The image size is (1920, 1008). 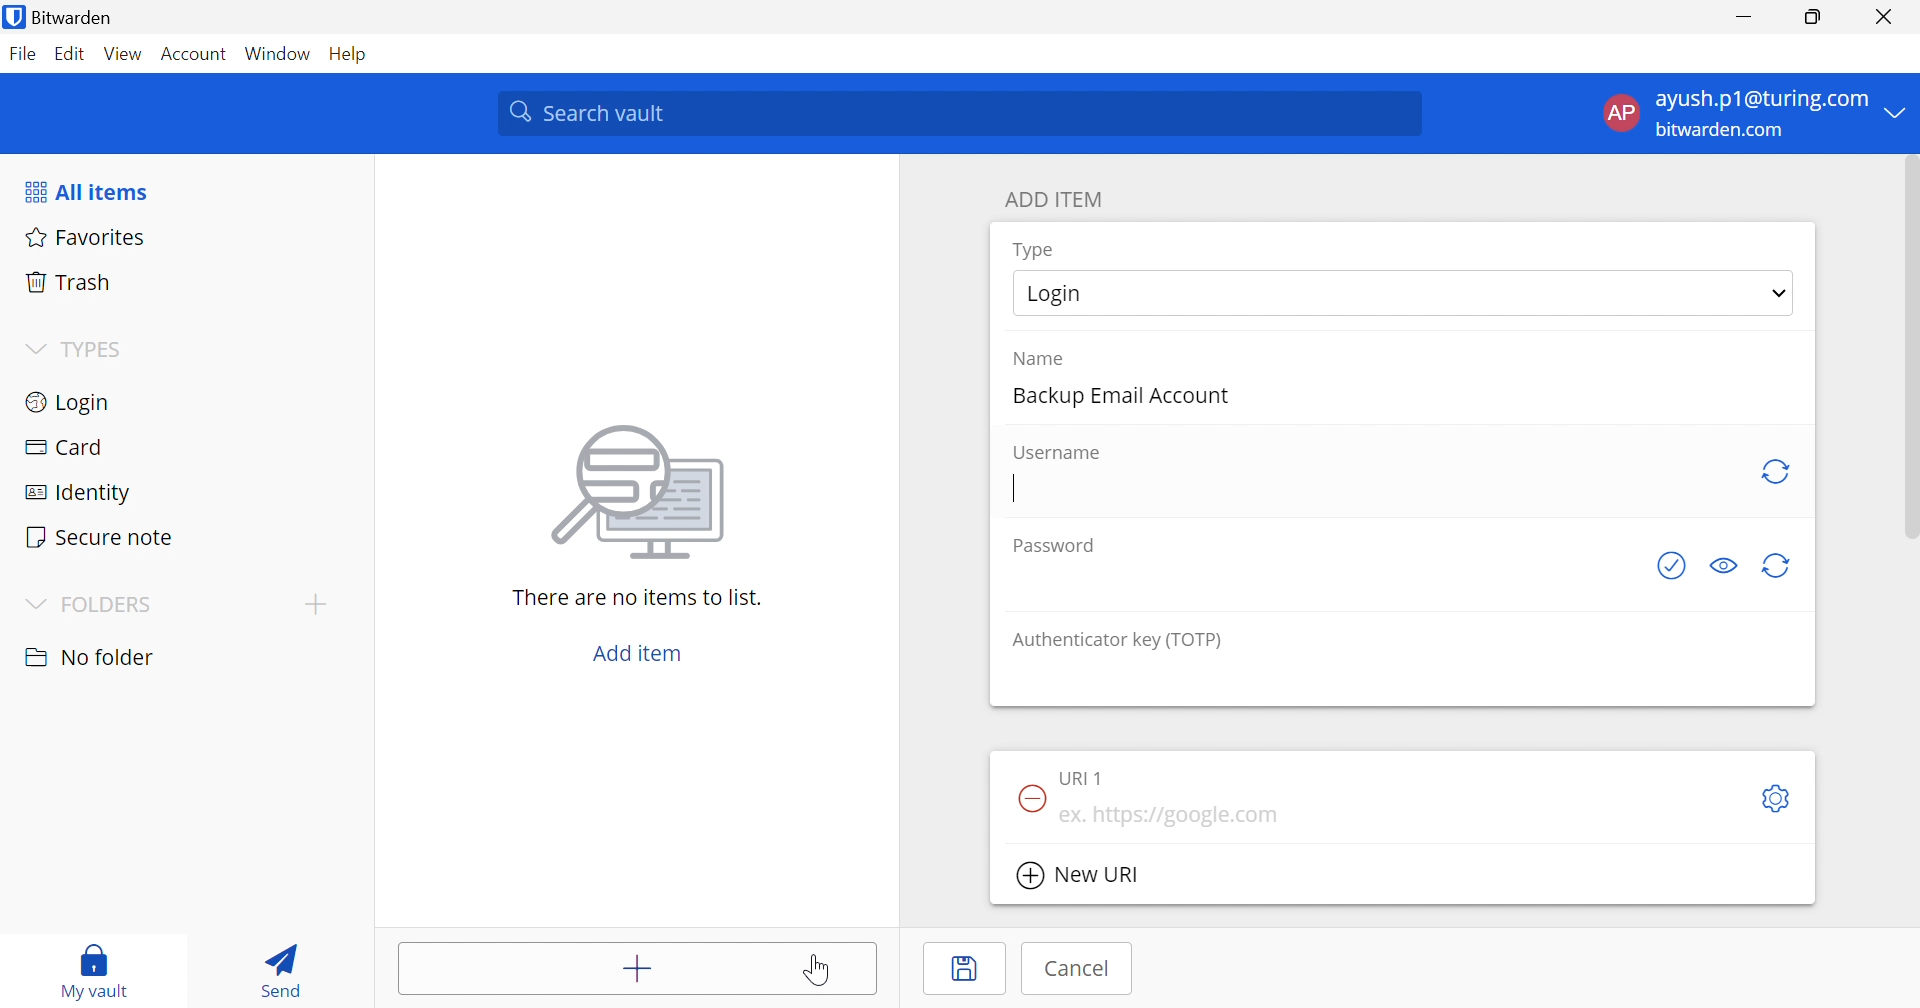 What do you see at coordinates (63, 449) in the screenshot?
I see `Card` at bounding box center [63, 449].